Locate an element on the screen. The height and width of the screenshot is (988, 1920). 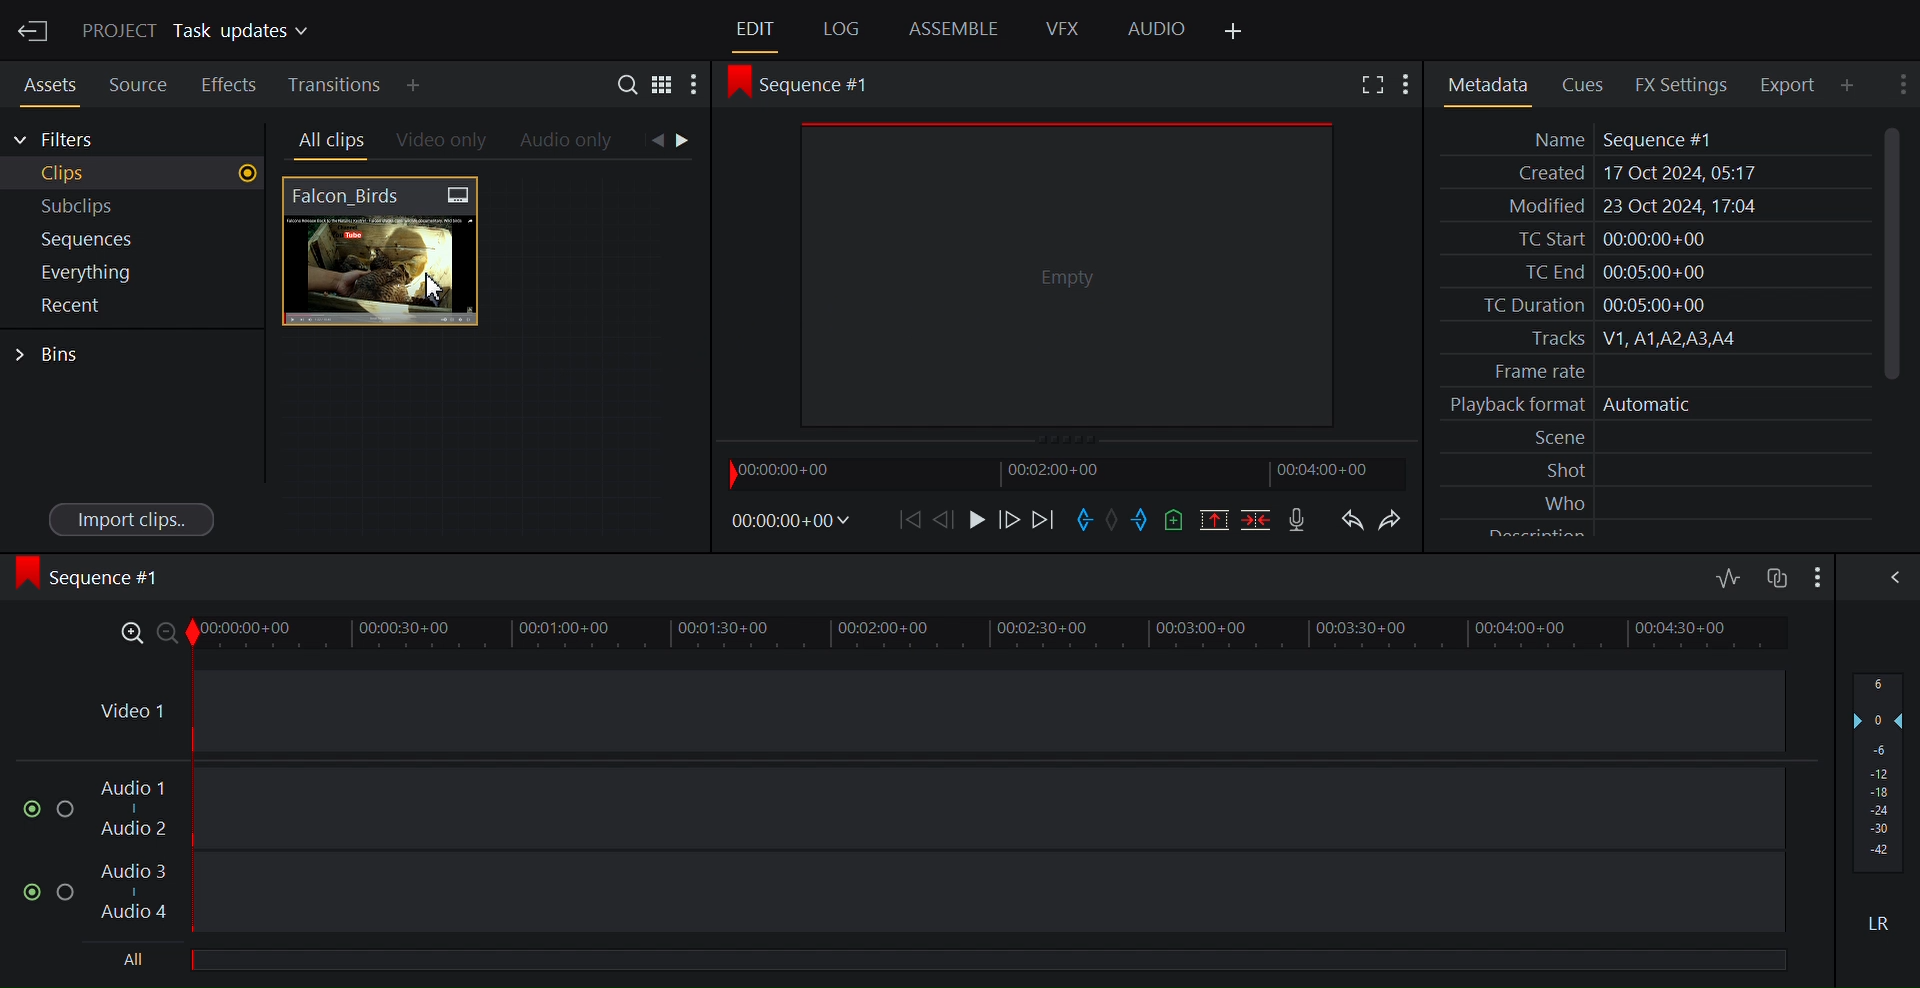
Timeline is located at coordinates (1072, 474).